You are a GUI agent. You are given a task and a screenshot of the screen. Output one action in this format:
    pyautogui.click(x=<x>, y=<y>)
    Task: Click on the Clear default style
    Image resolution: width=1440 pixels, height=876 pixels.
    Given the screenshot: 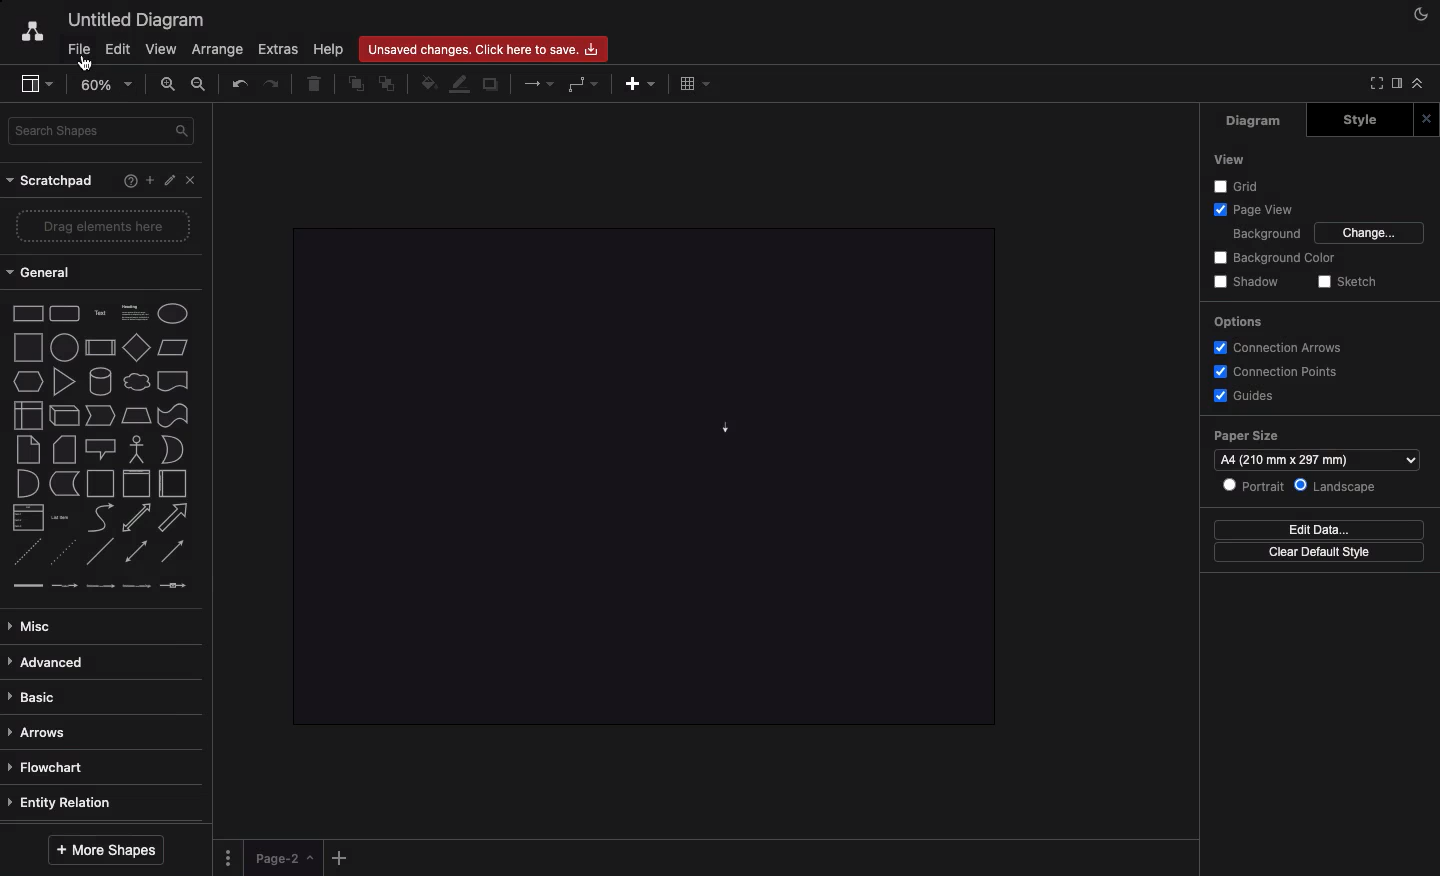 What is the action you would take?
    pyautogui.click(x=1319, y=553)
    